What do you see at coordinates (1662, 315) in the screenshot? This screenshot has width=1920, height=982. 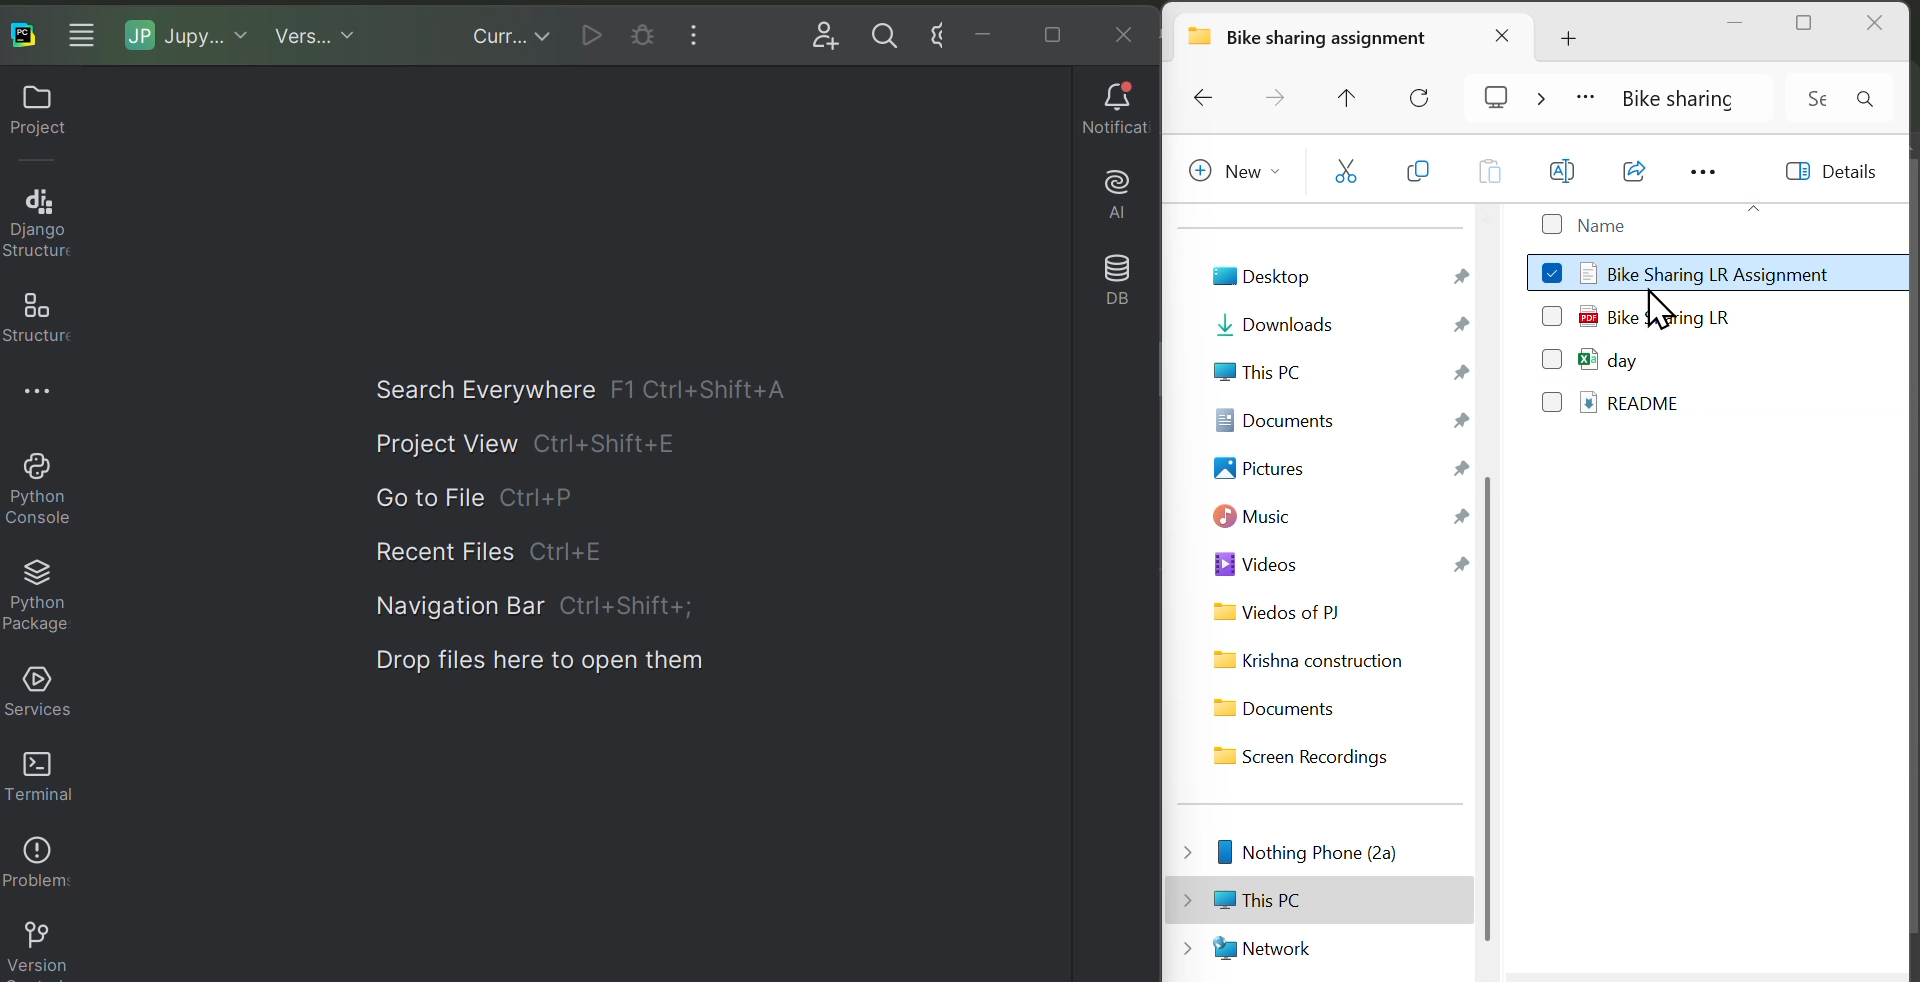 I see `Bike Sharing LR` at bounding box center [1662, 315].